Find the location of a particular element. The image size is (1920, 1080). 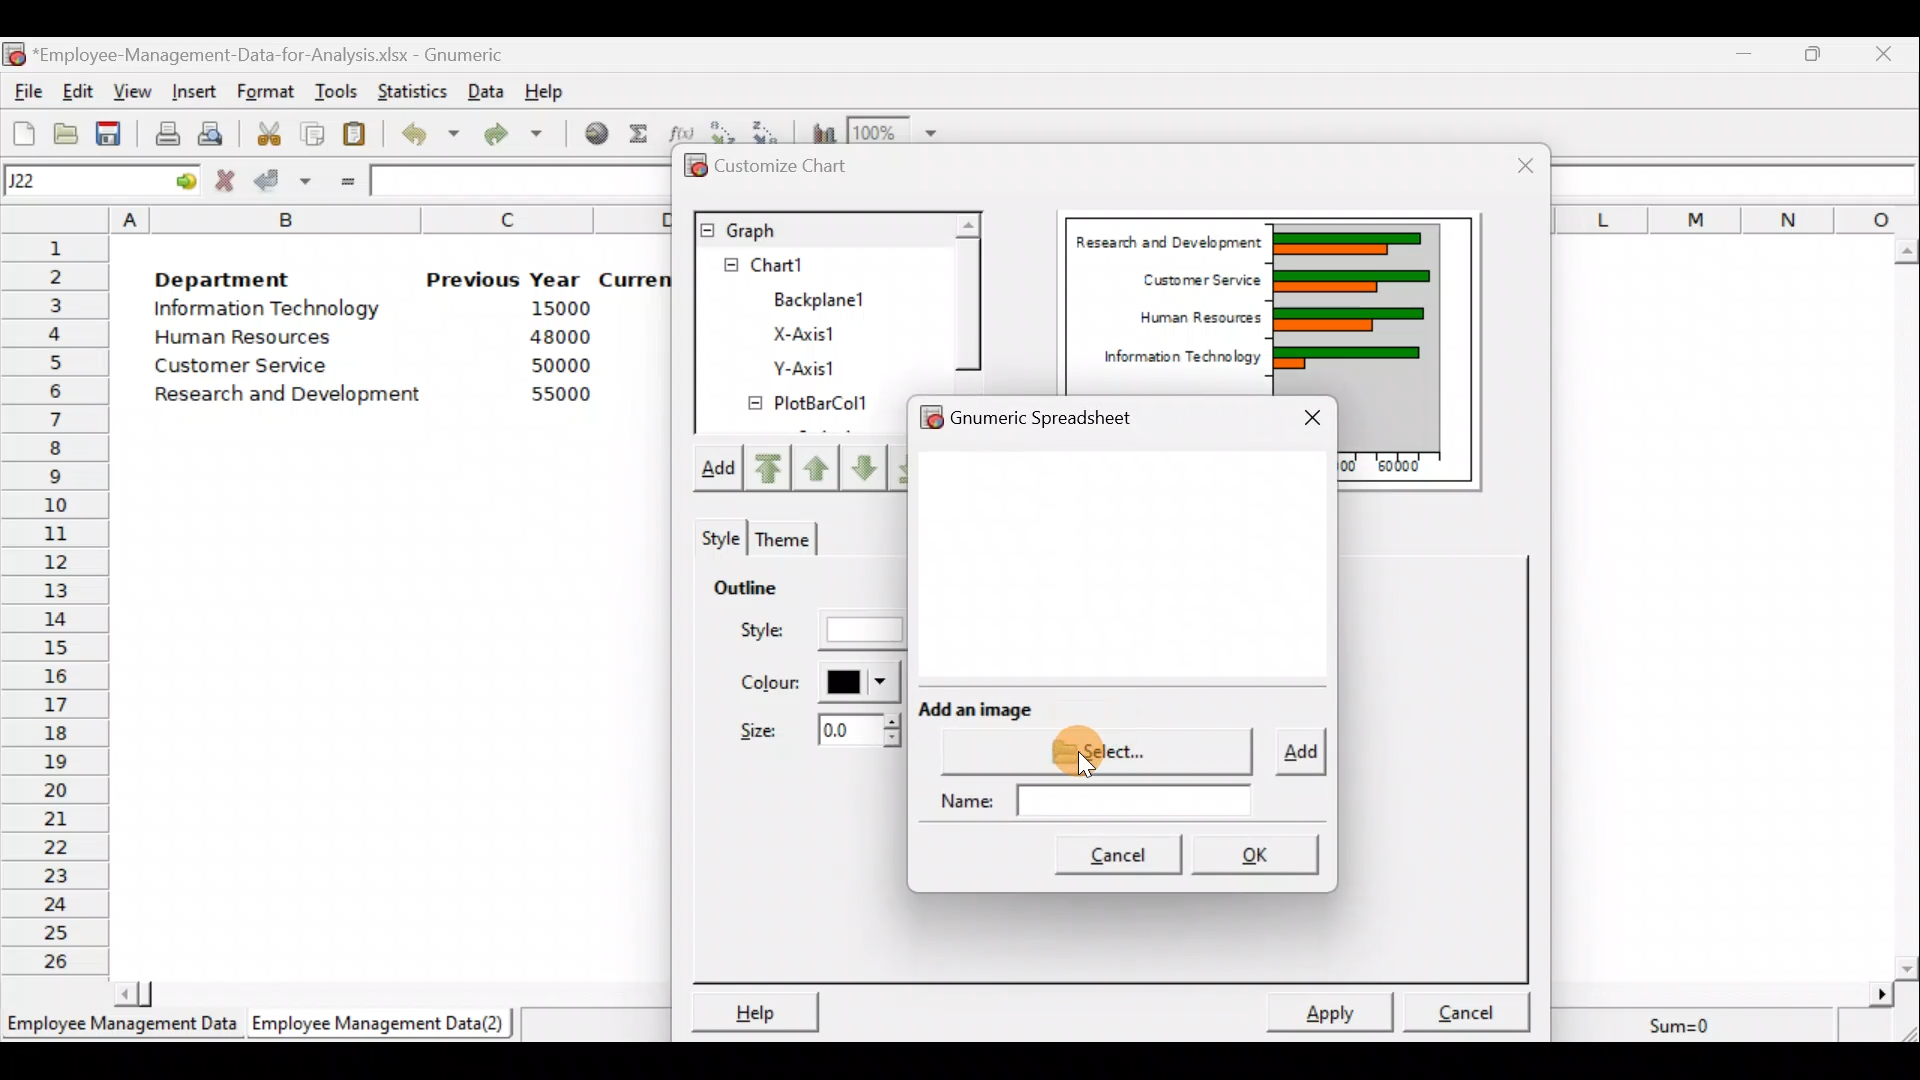

Customer Service is located at coordinates (232, 366).